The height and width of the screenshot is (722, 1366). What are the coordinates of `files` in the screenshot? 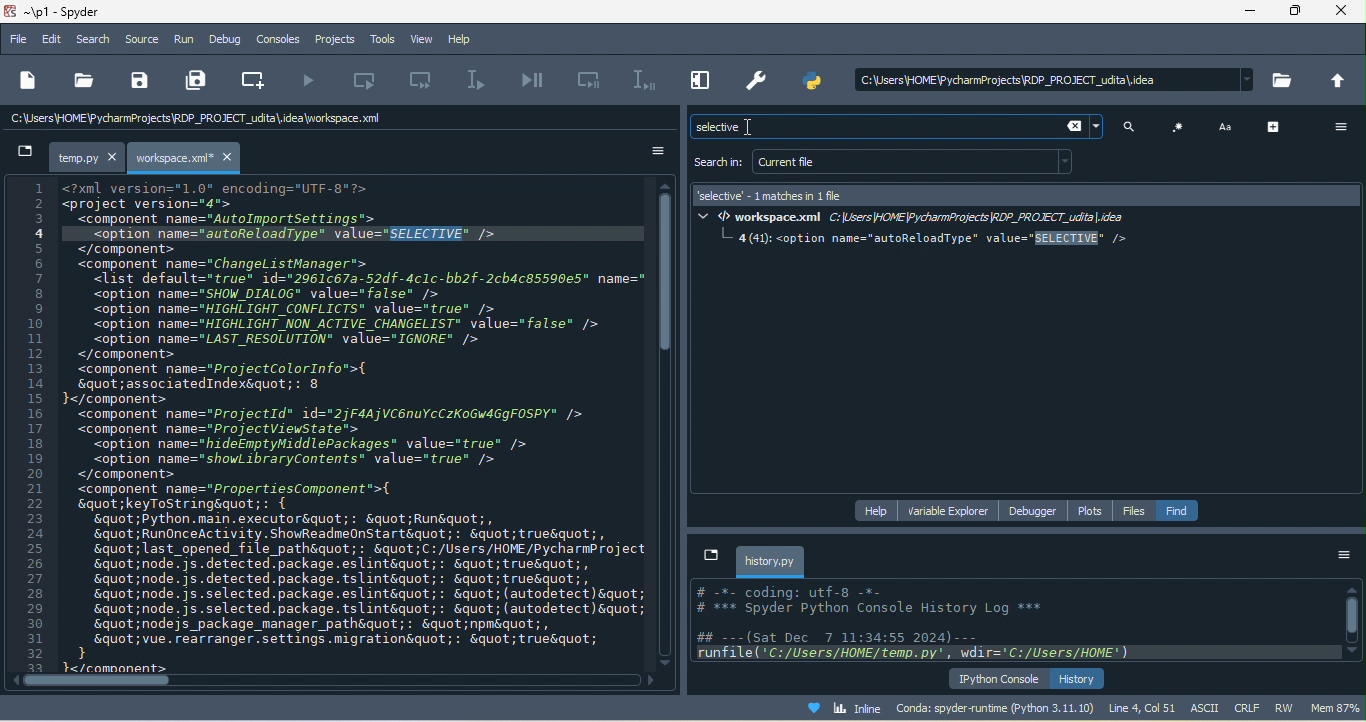 It's located at (1135, 511).